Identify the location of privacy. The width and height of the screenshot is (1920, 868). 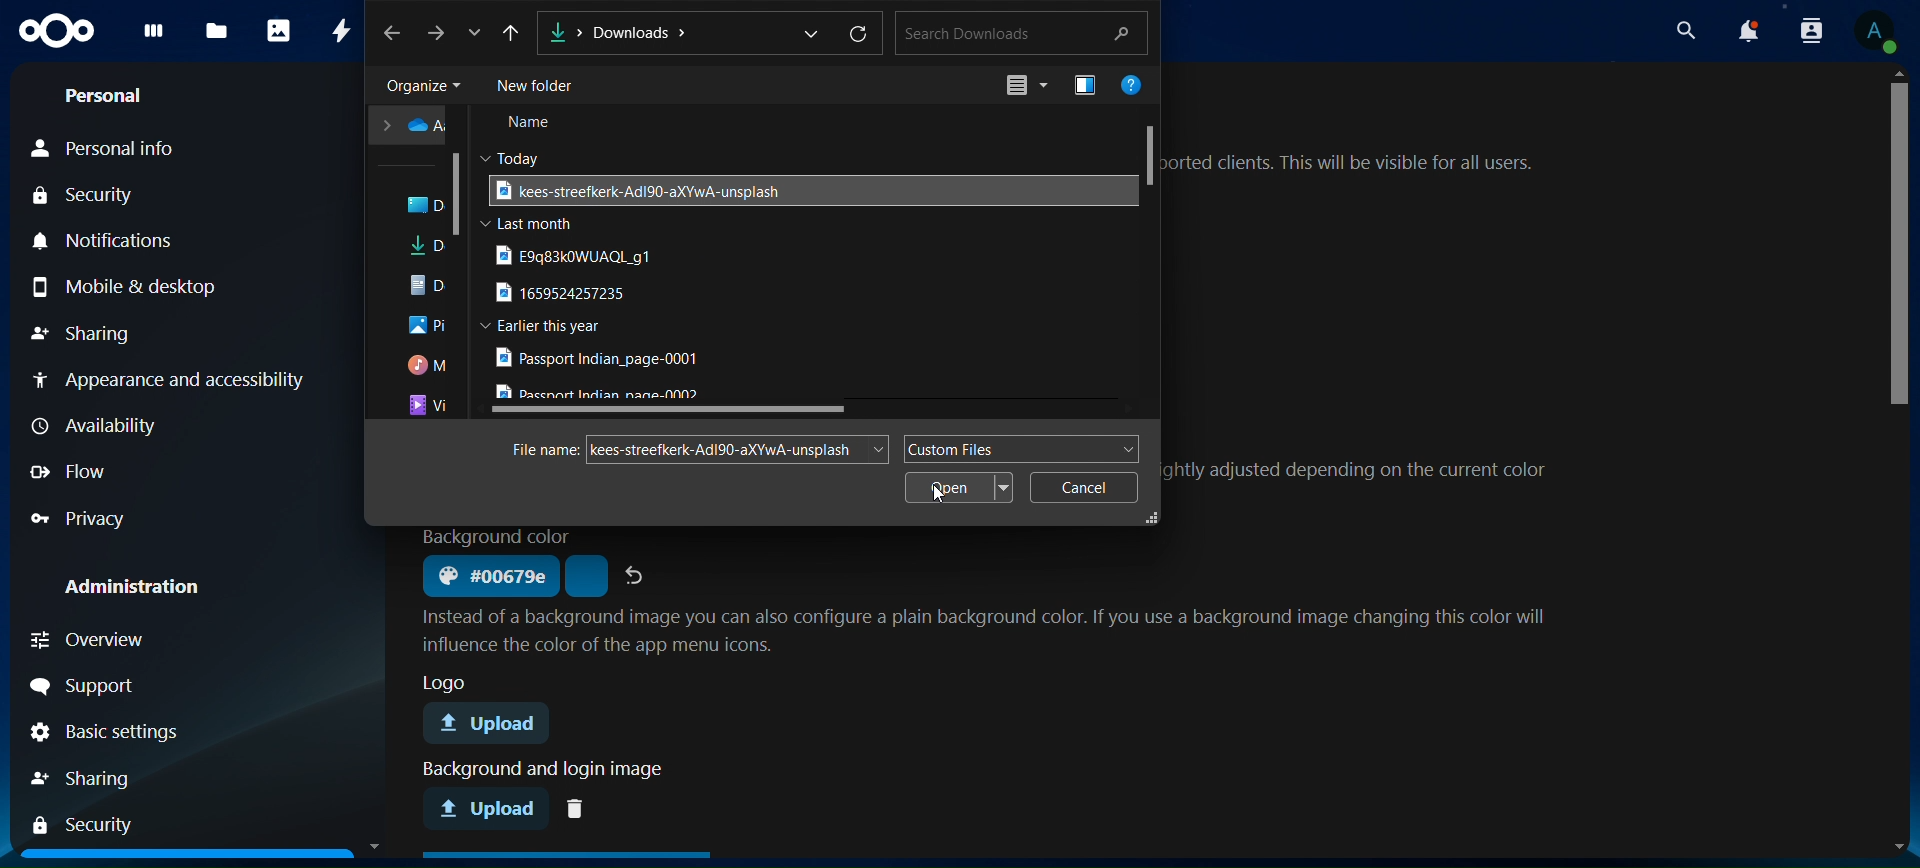
(85, 516).